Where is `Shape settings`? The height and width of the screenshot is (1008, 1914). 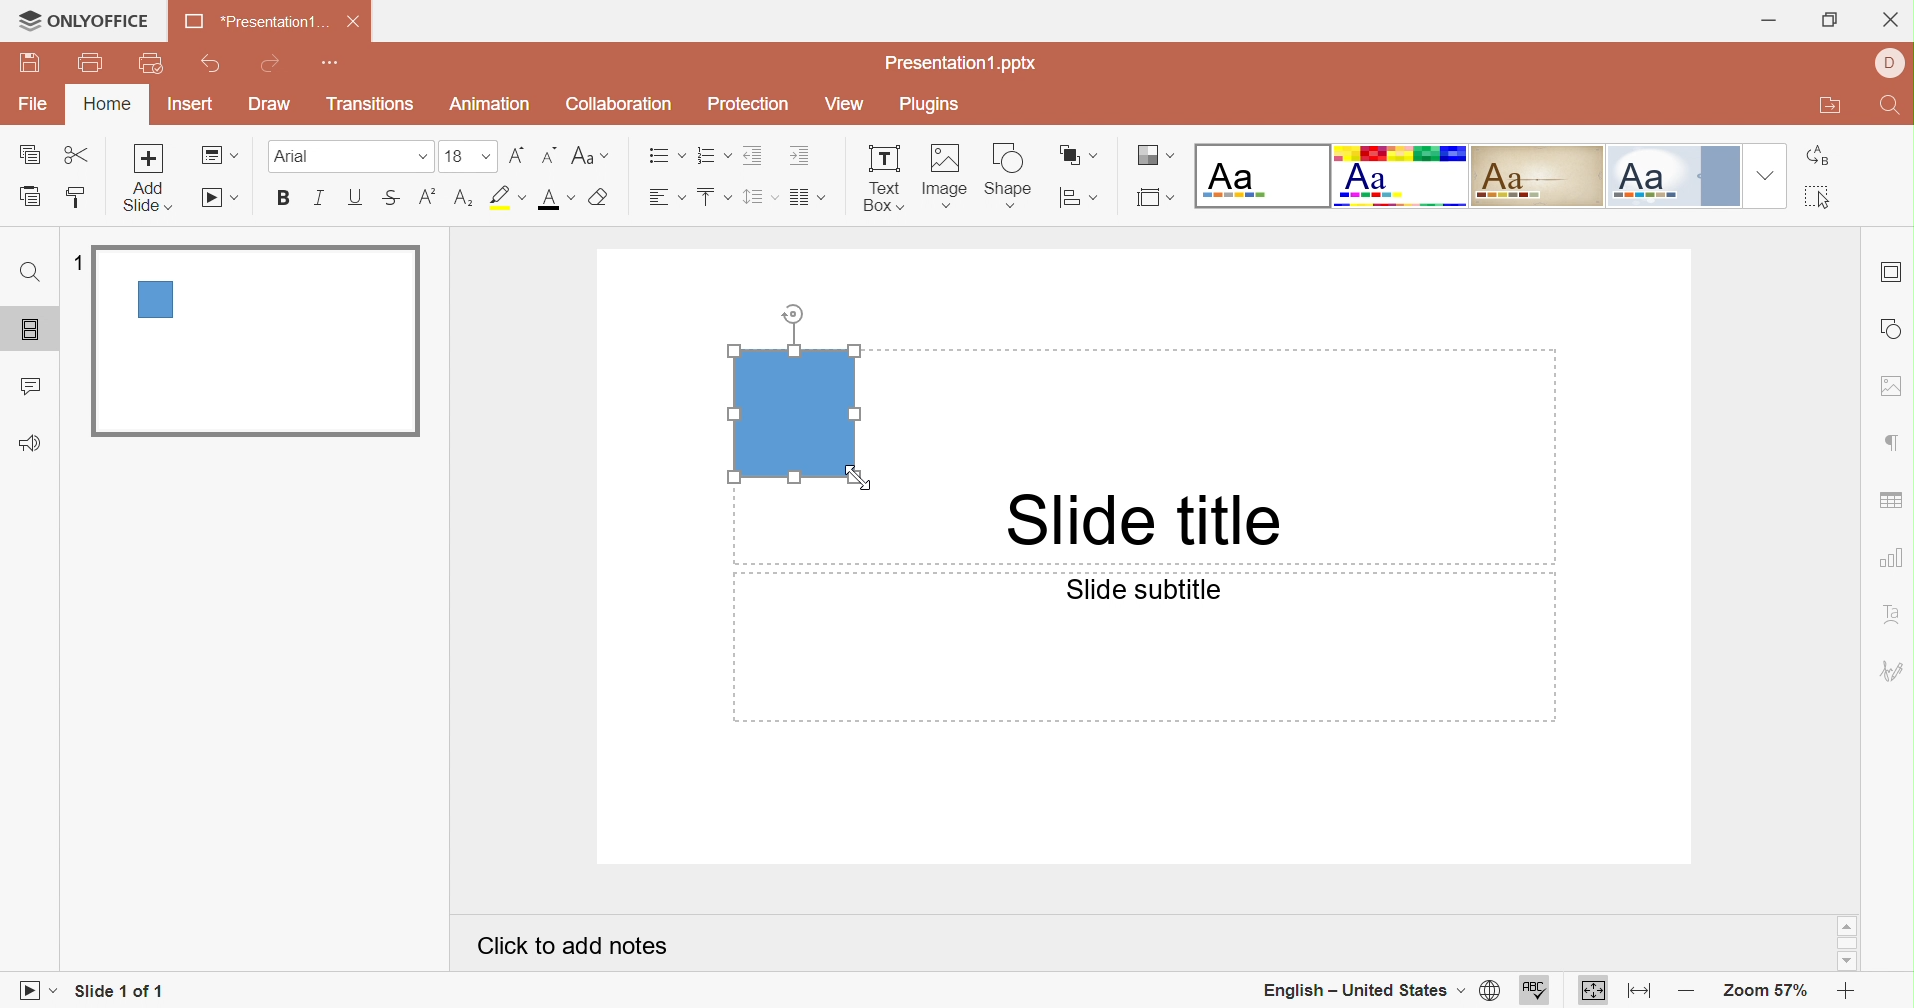
Shape settings is located at coordinates (1892, 329).